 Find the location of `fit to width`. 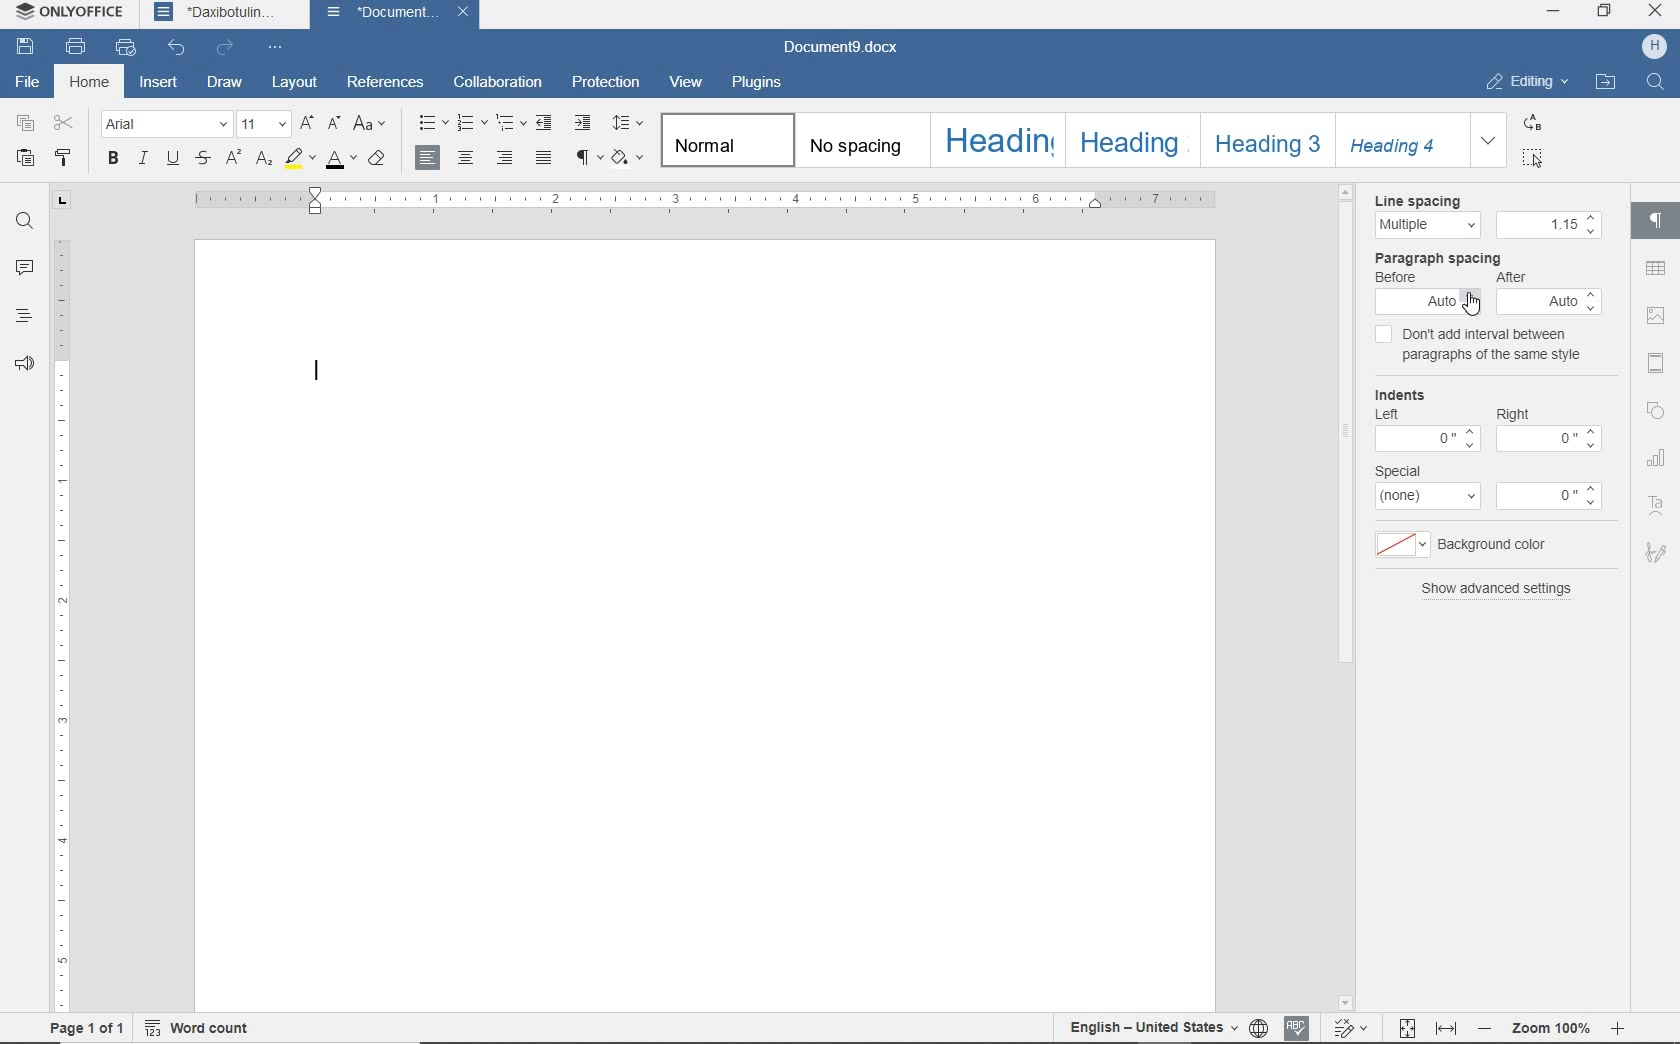

fit to width is located at coordinates (1445, 1029).